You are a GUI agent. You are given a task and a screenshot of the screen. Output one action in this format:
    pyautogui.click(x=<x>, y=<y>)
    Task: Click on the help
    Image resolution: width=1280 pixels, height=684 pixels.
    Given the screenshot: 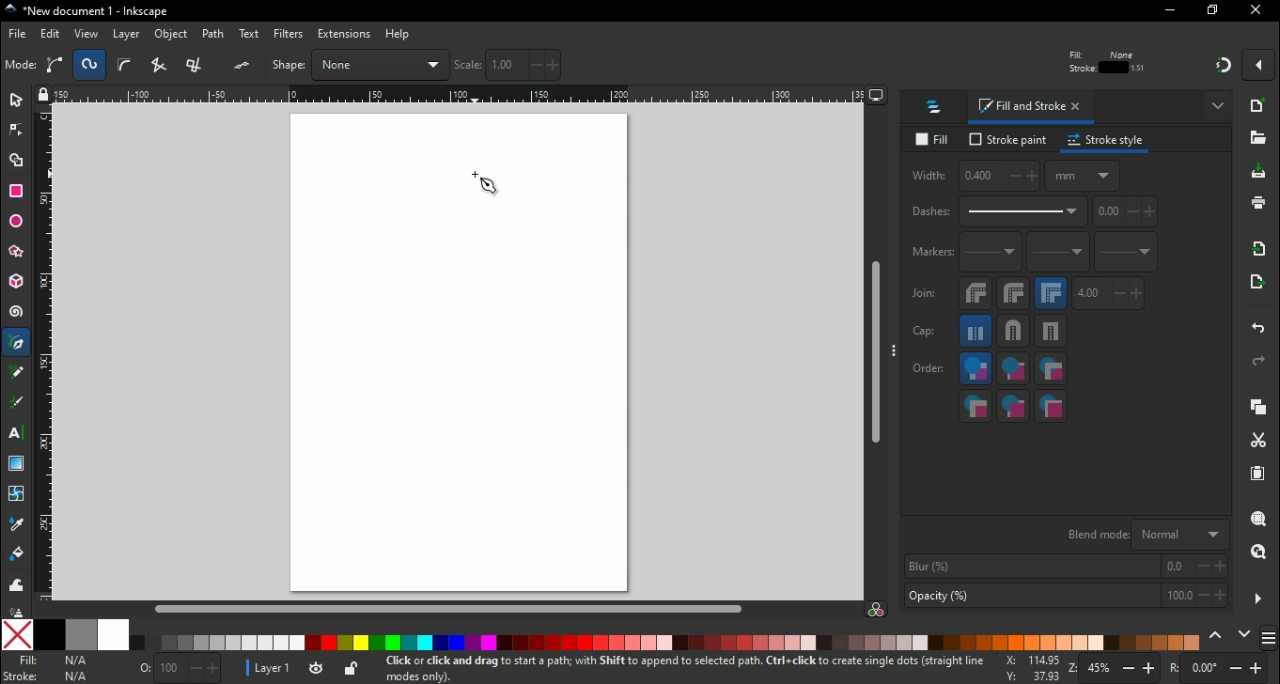 What is the action you would take?
    pyautogui.click(x=399, y=35)
    